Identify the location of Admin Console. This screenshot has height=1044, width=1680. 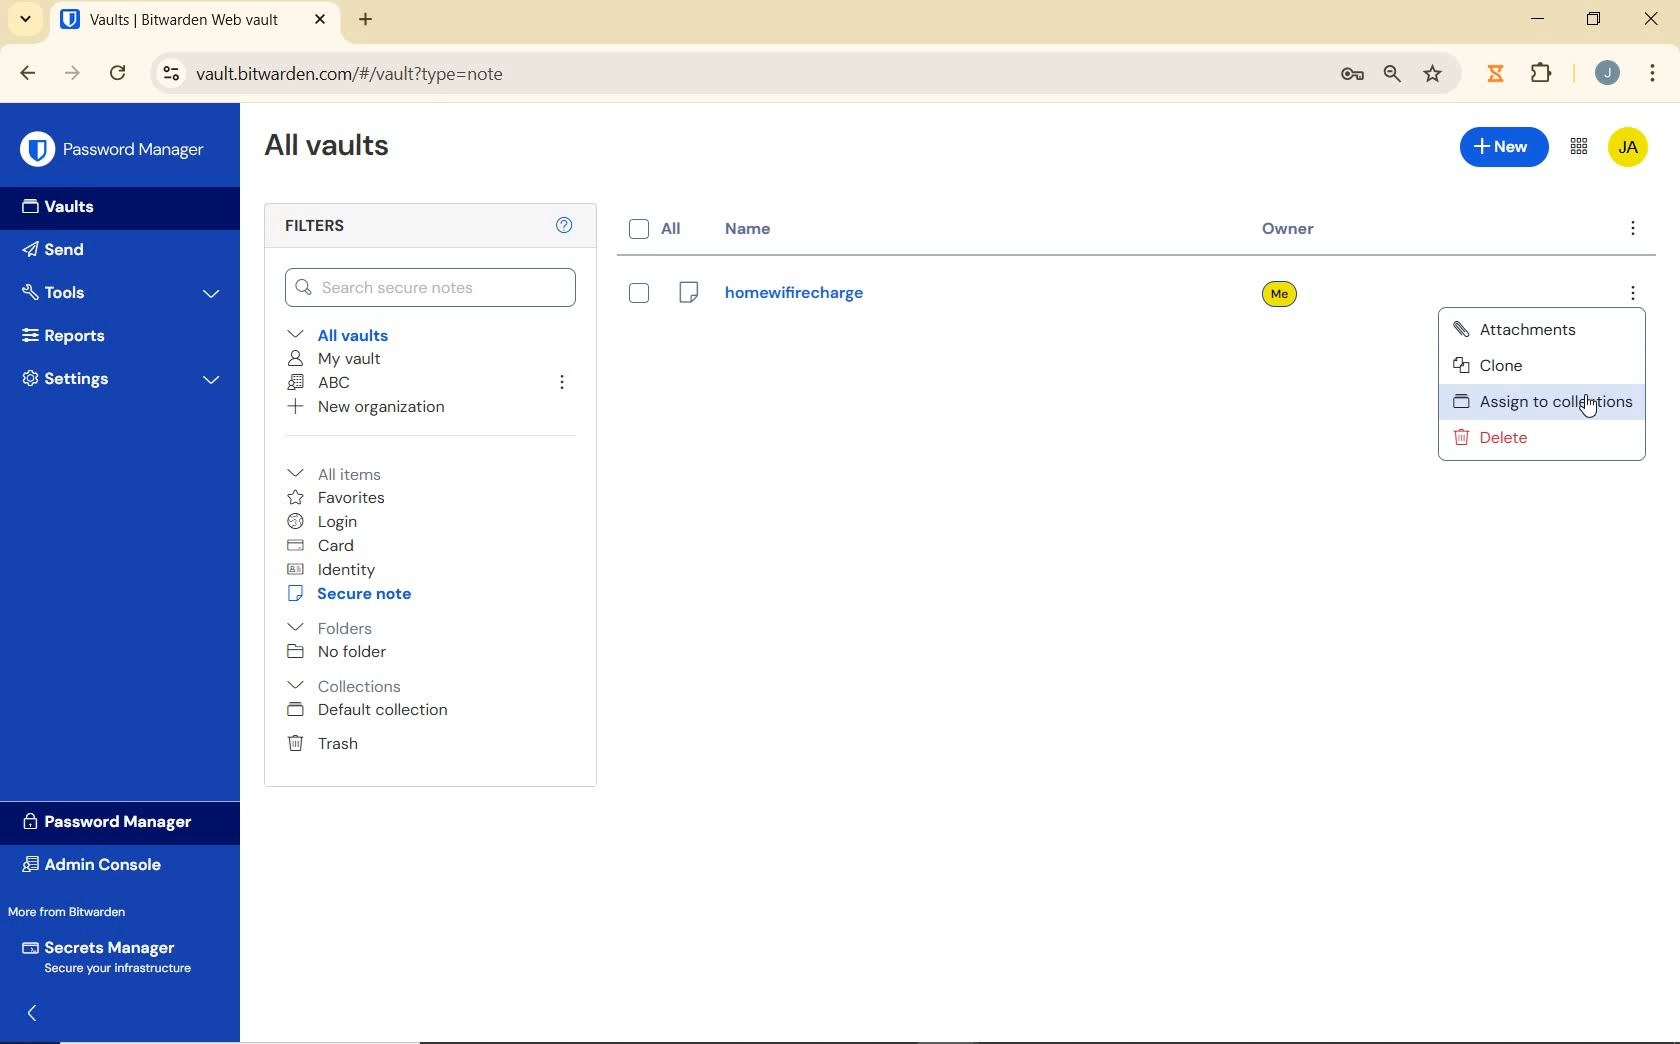
(103, 864).